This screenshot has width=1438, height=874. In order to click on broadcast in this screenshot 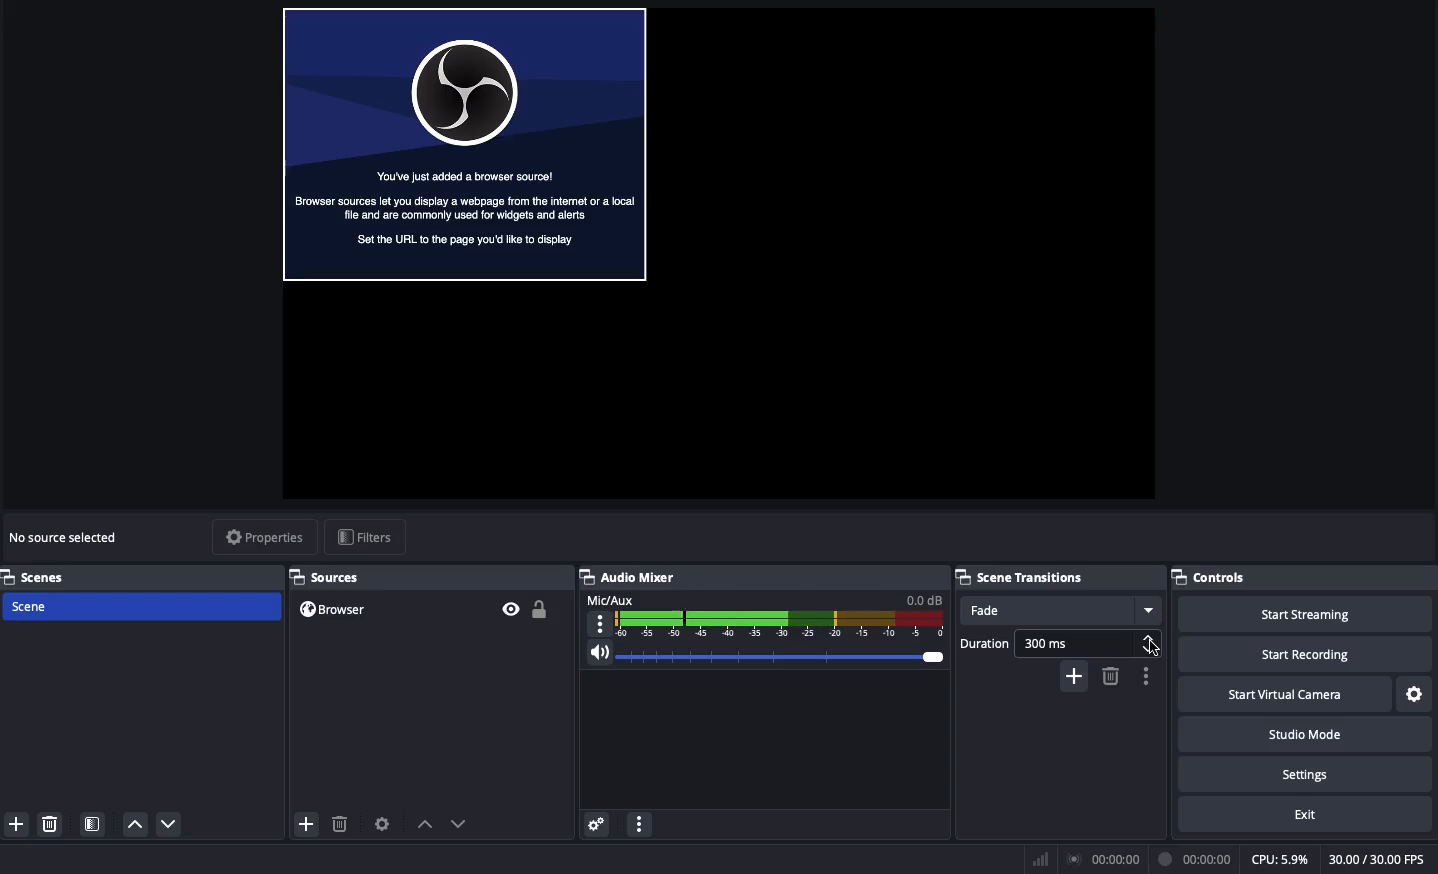, I will do `click(1104, 856)`.